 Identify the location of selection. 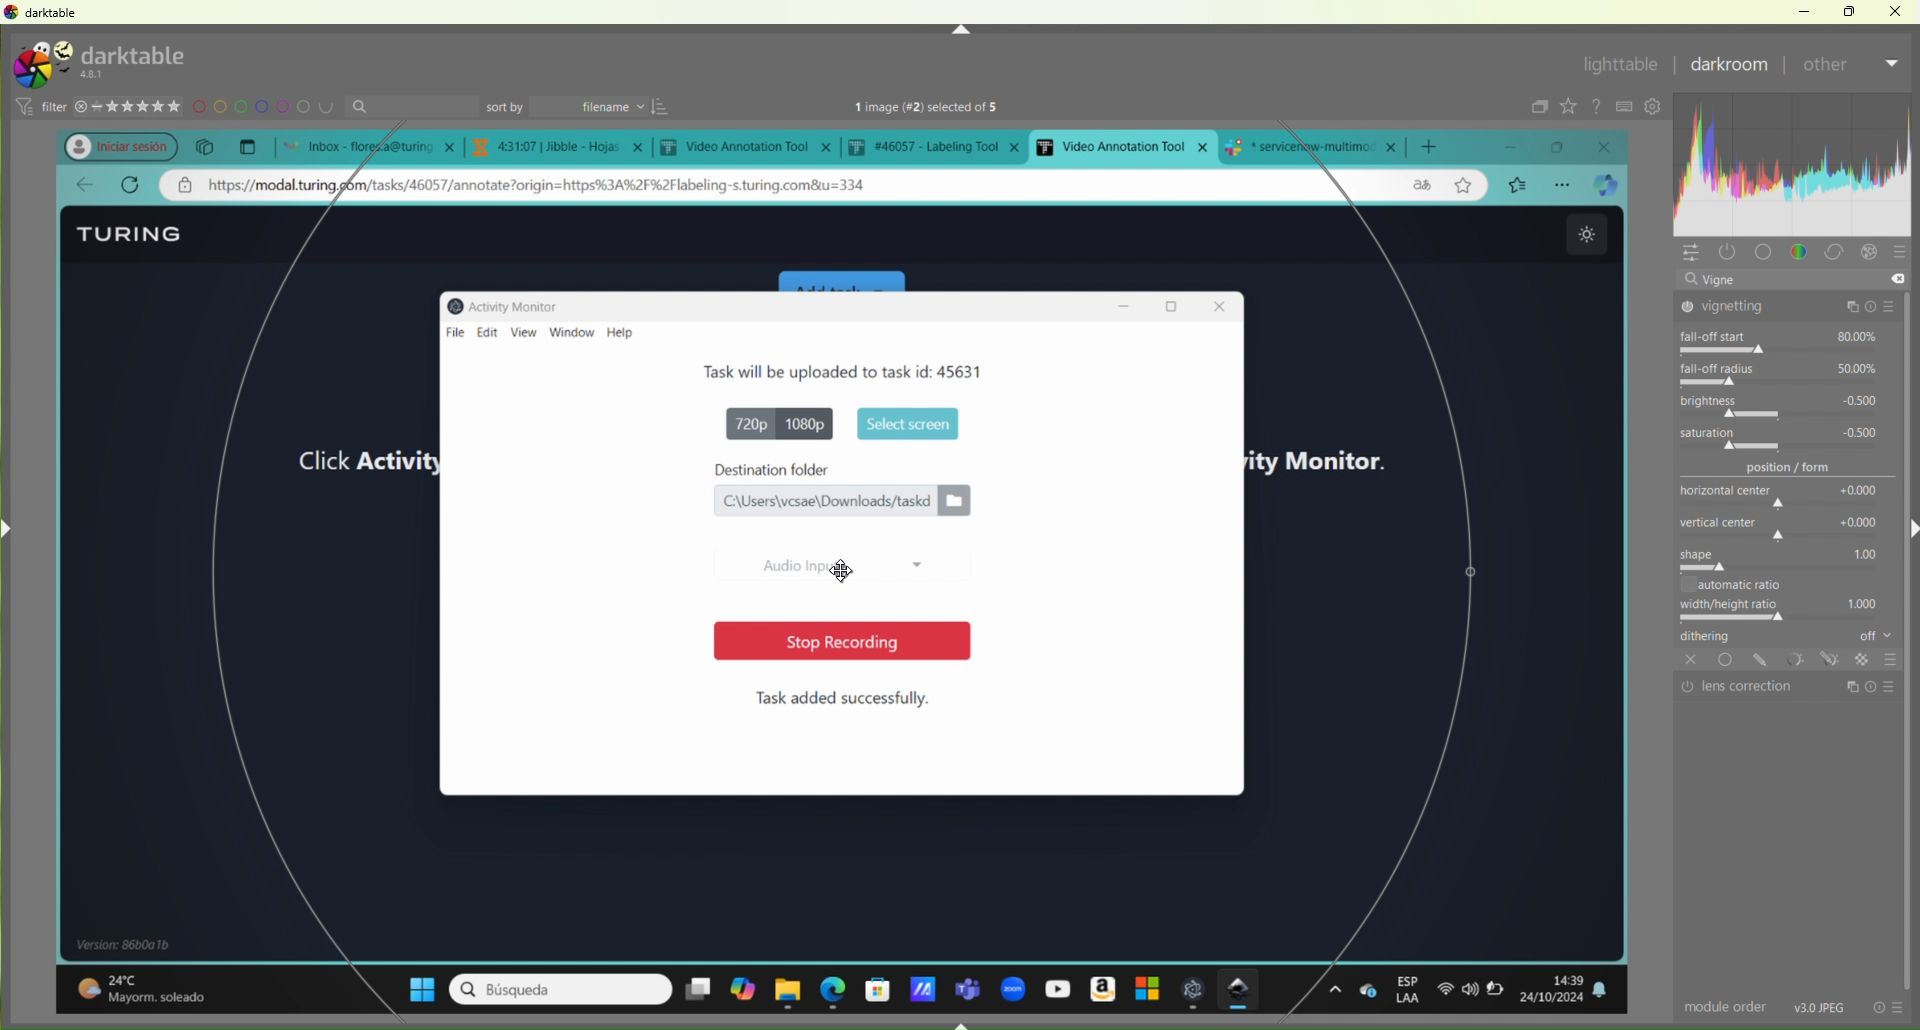
(1467, 605).